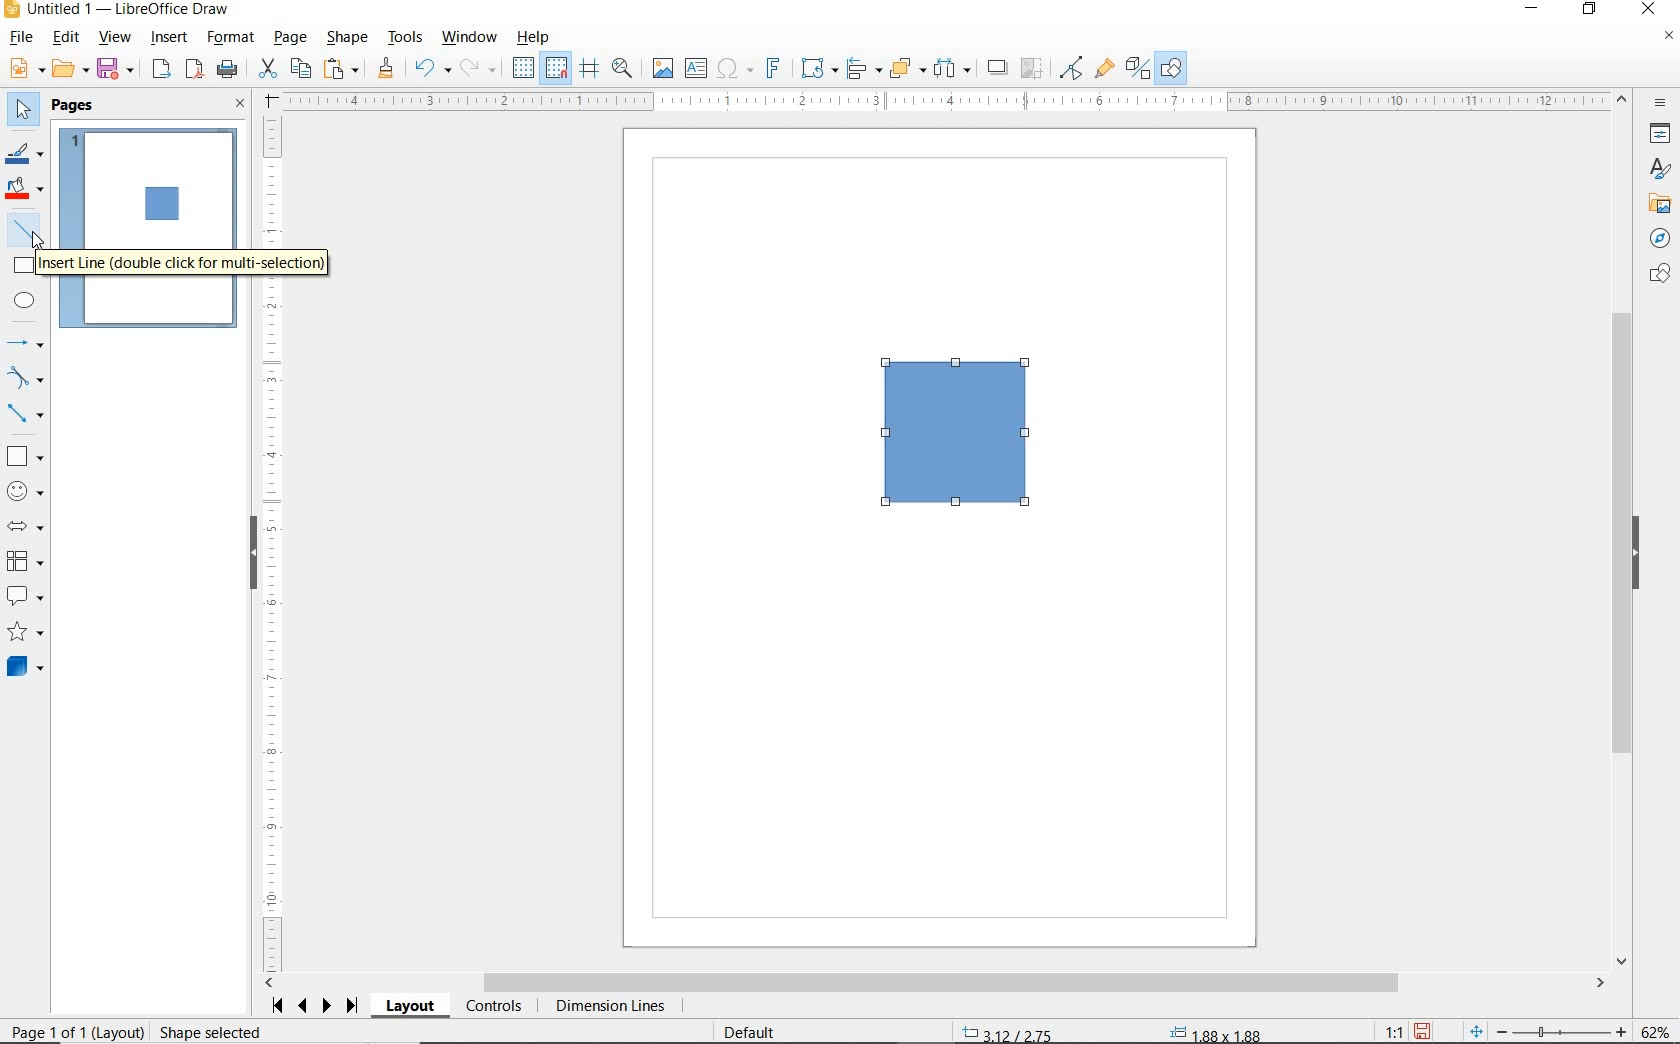 The image size is (1680, 1044). I want to click on SHOW DRAW FUNCTIONS, so click(1173, 69).